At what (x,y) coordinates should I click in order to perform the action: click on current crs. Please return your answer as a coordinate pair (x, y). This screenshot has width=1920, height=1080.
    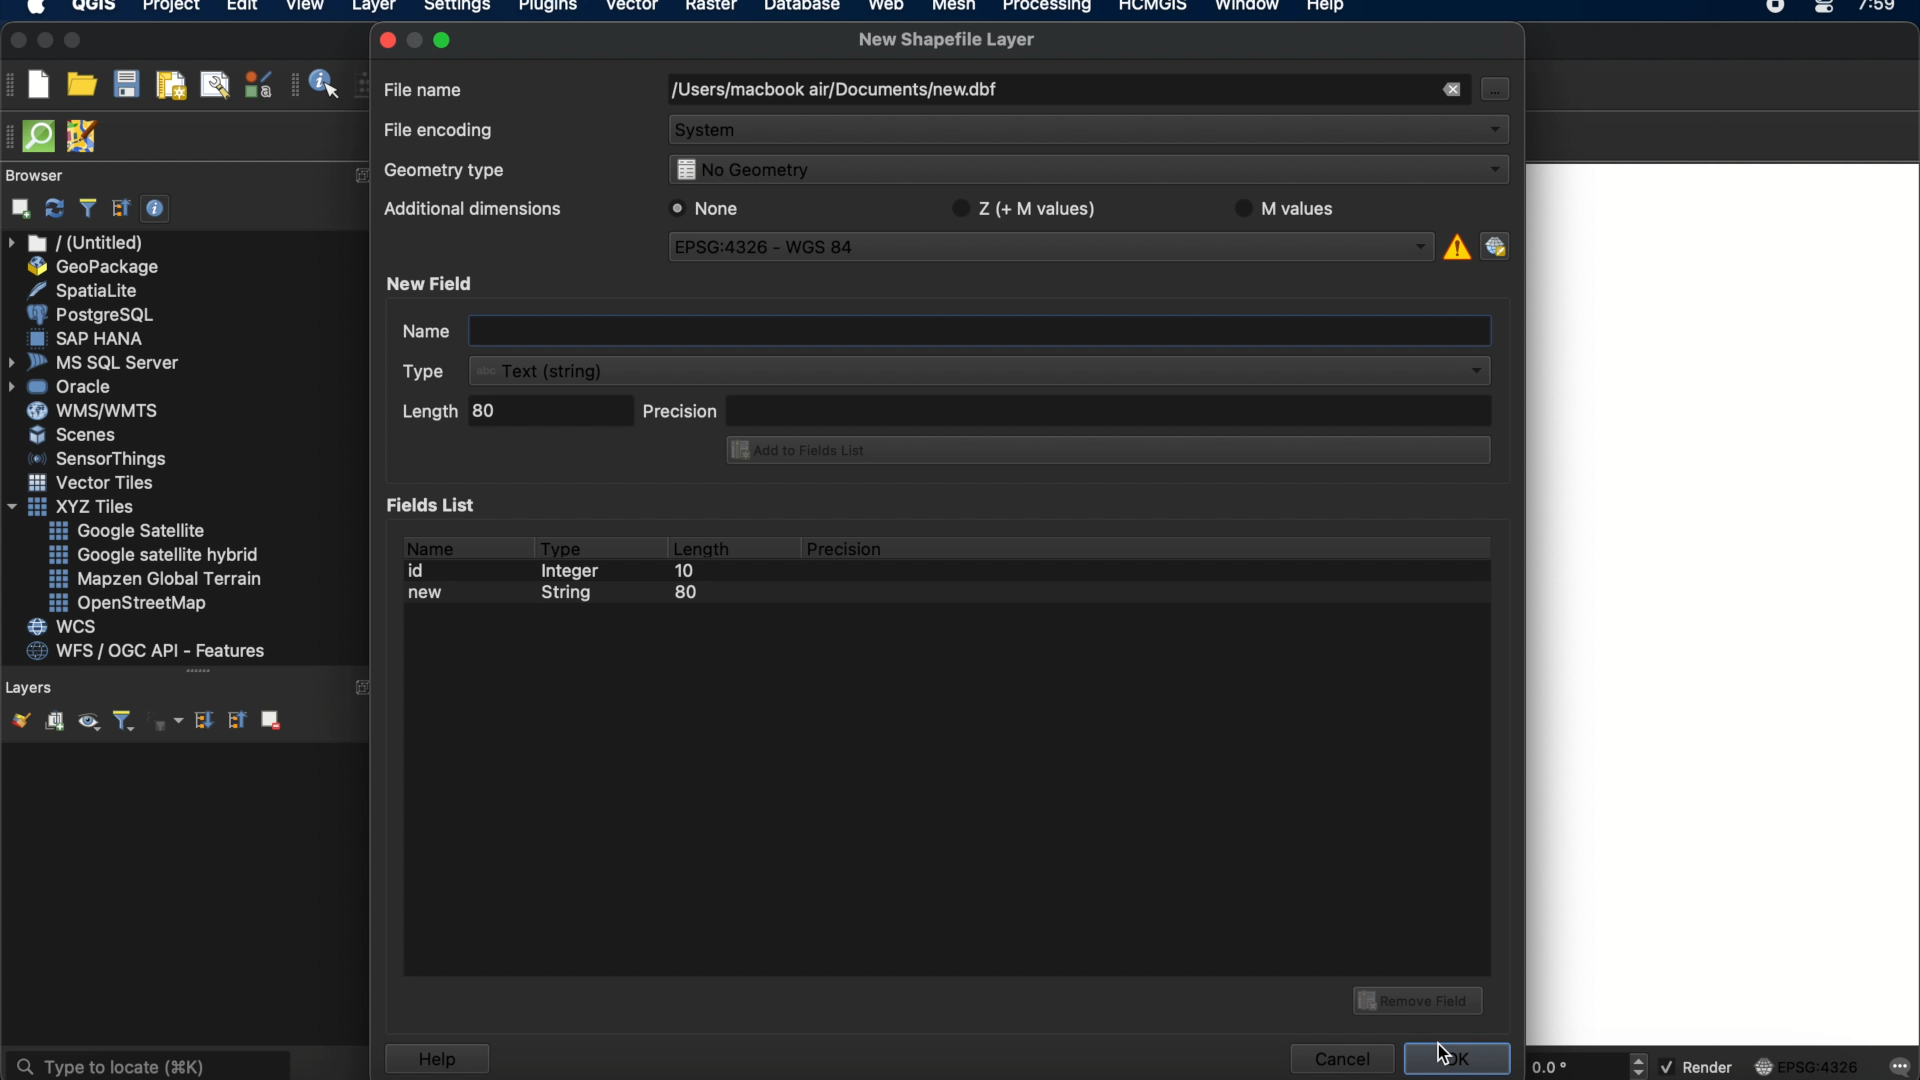
    Looking at the image, I should click on (1807, 1065).